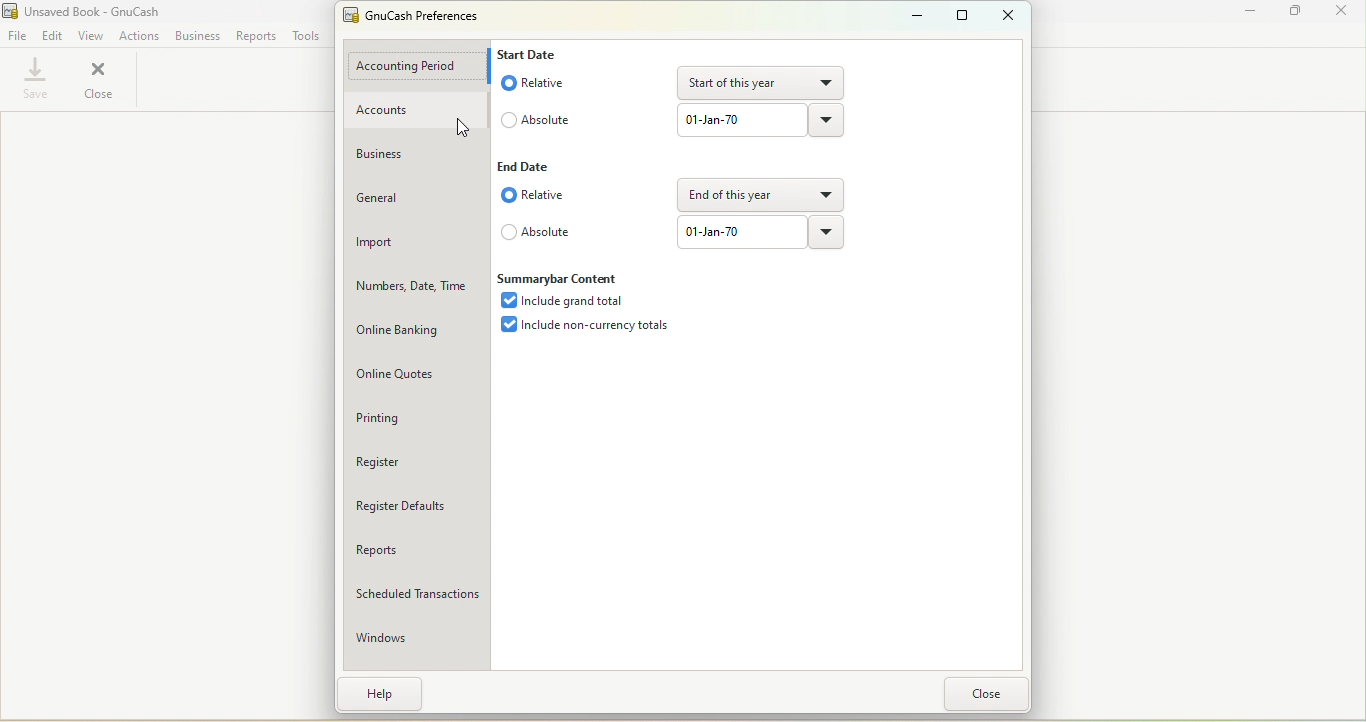 The height and width of the screenshot is (722, 1366). What do you see at coordinates (92, 33) in the screenshot?
I see `View` at bounding box center [92, 33].